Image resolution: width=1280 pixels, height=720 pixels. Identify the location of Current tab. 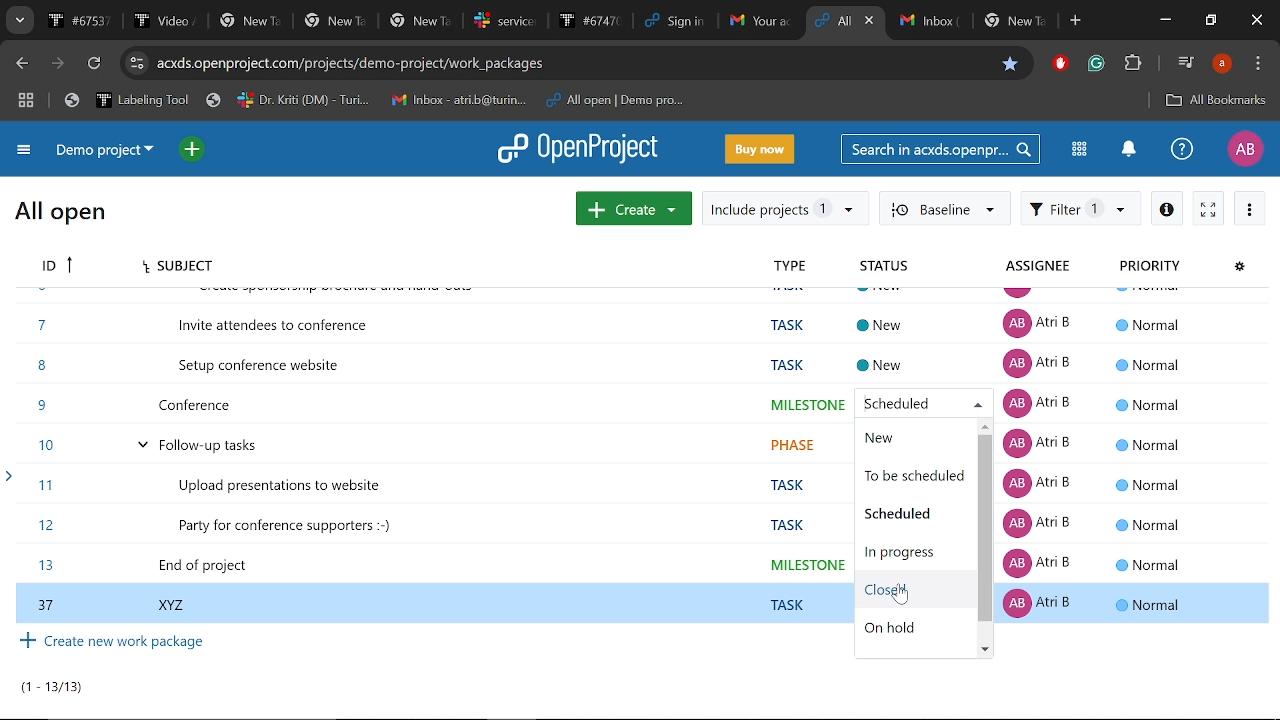
(832, 21).